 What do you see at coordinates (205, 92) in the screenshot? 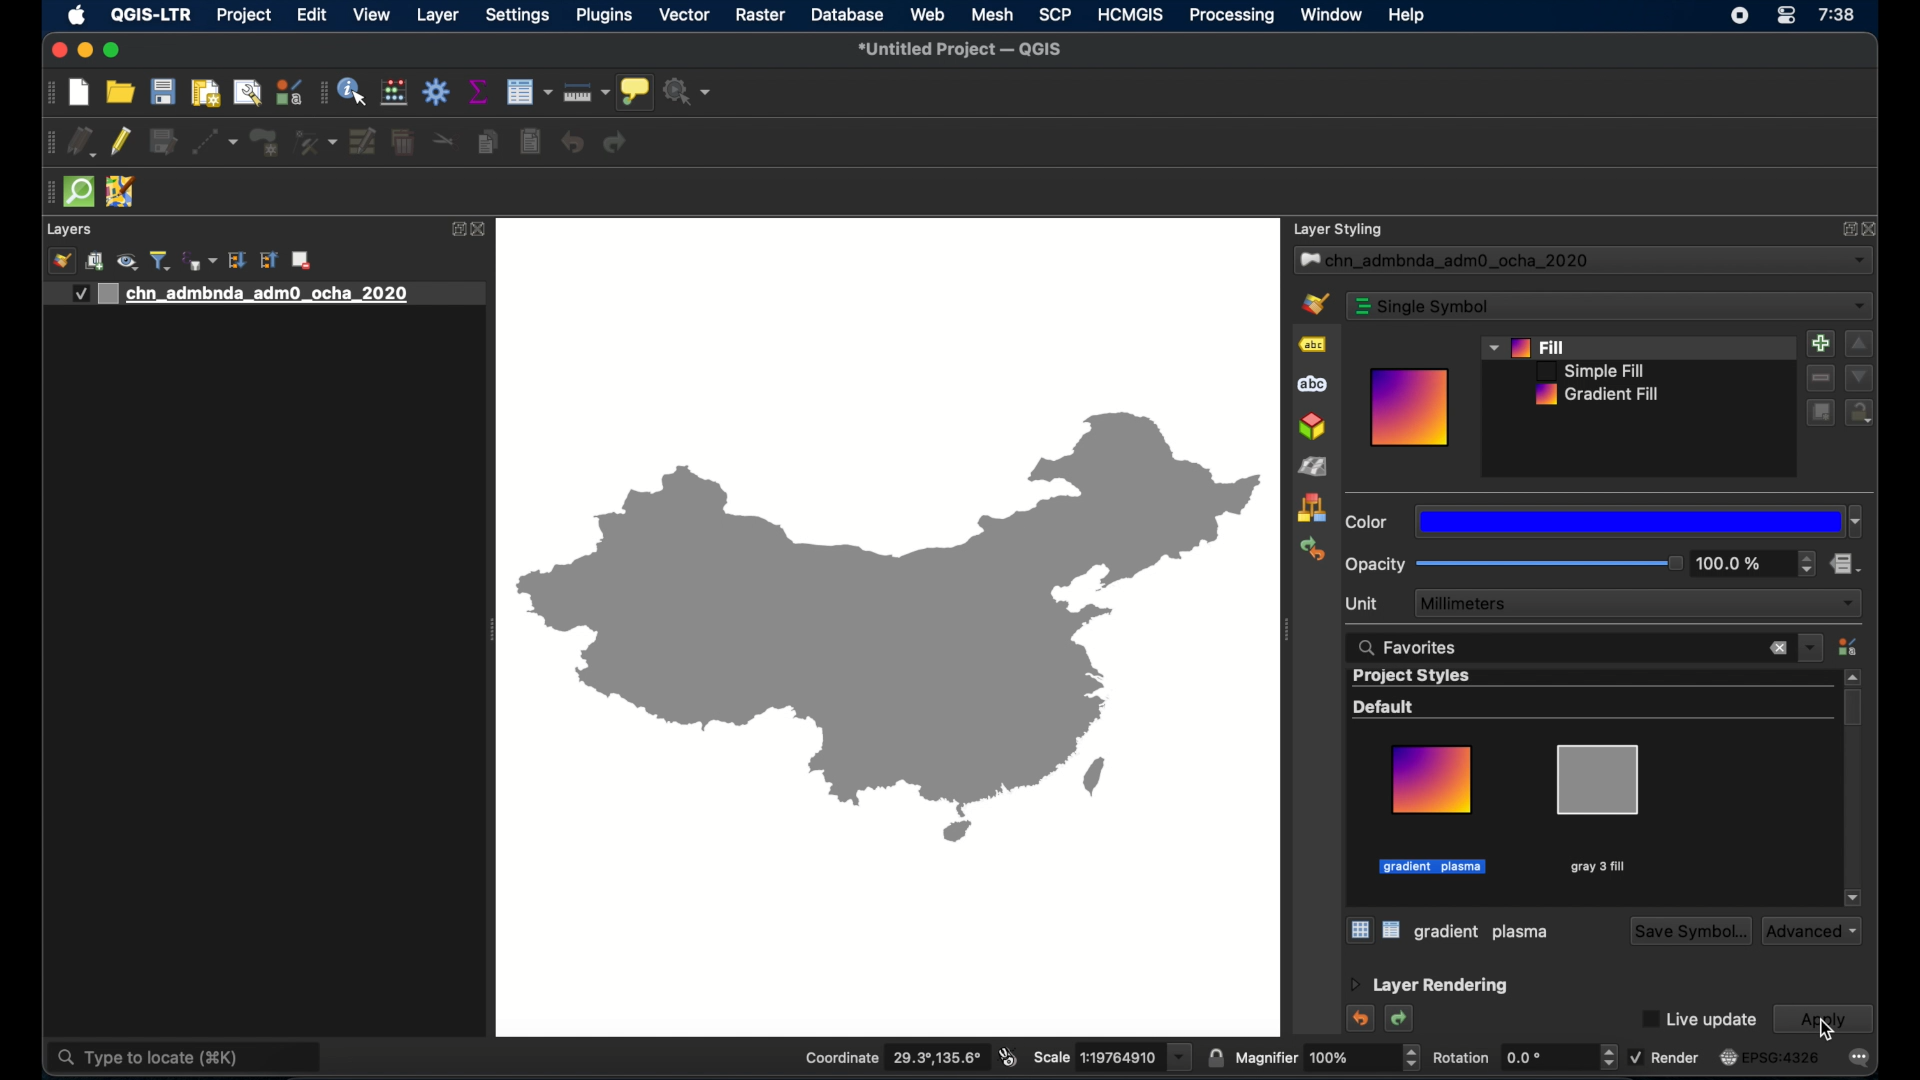
I see `print layout` at bounding box center [205, 92].